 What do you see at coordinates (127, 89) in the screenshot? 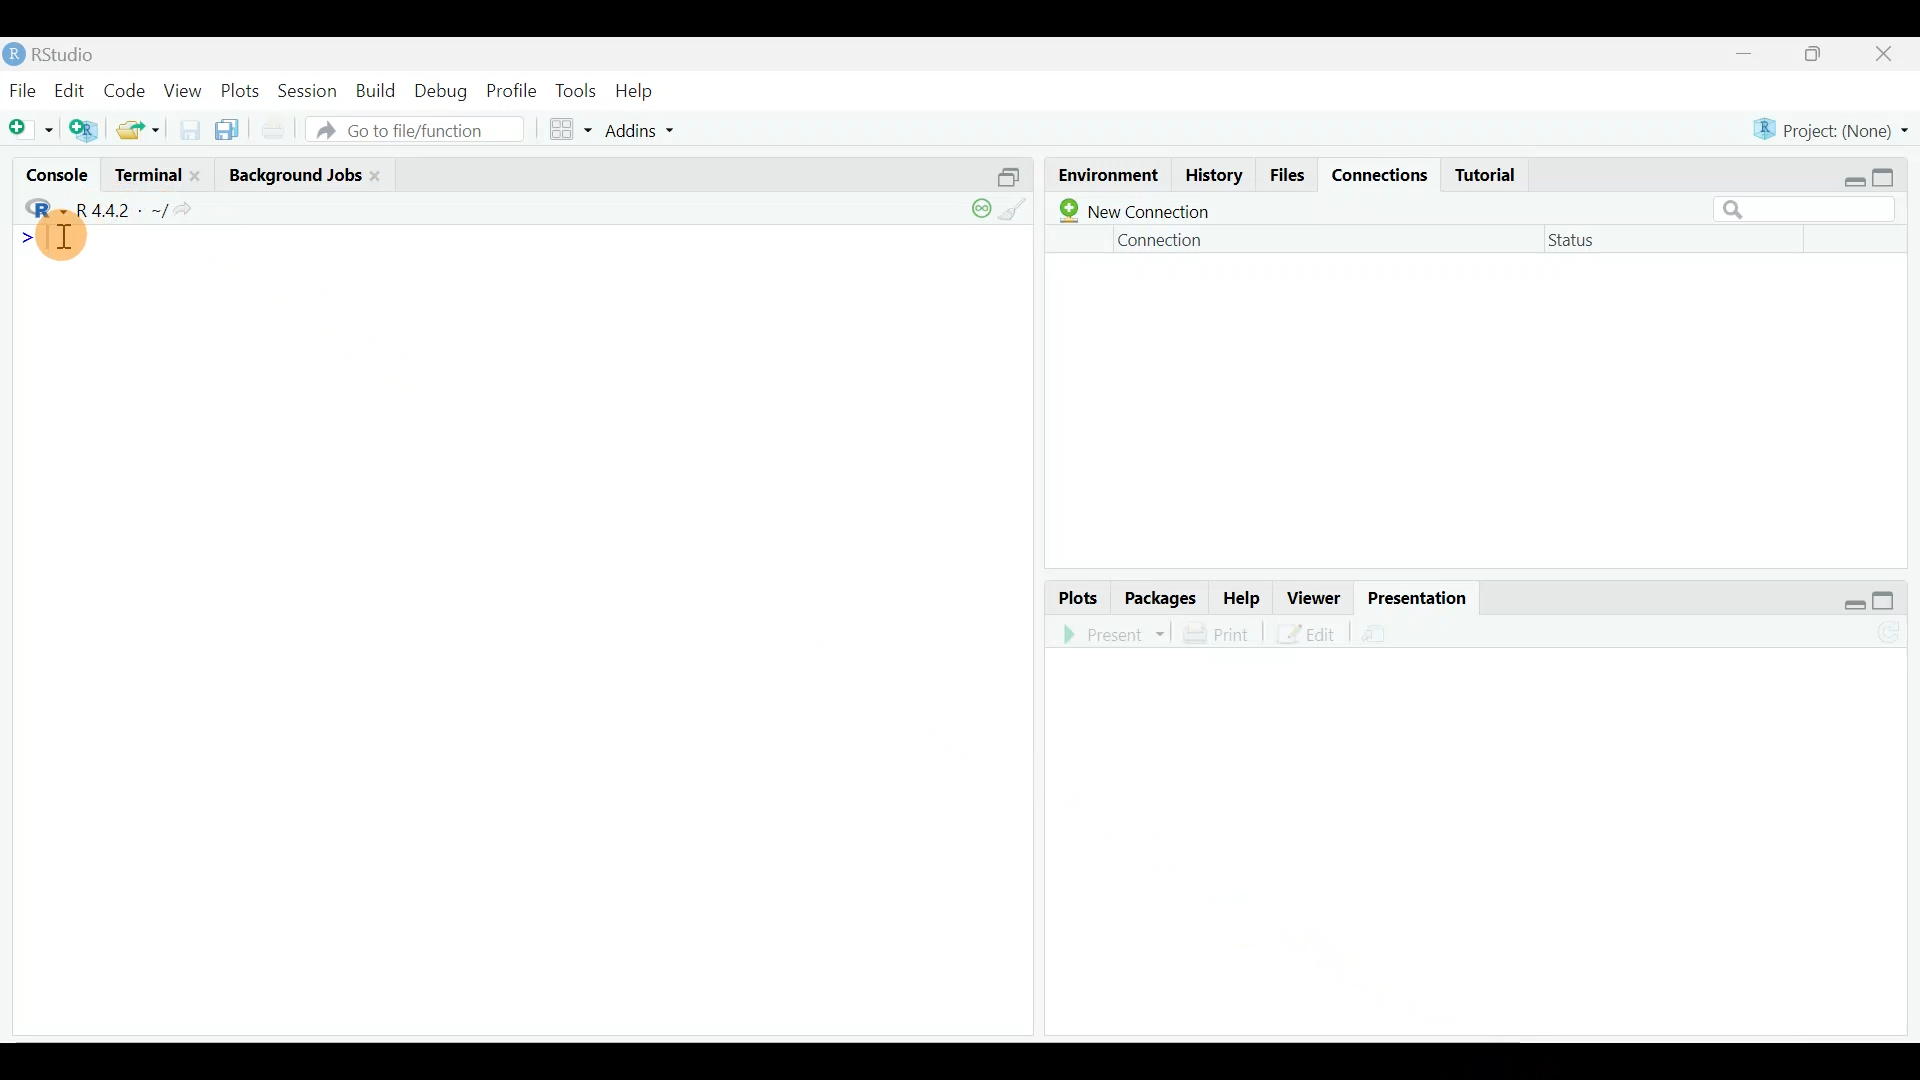
I see `Code` at bounding box center [127, 89].